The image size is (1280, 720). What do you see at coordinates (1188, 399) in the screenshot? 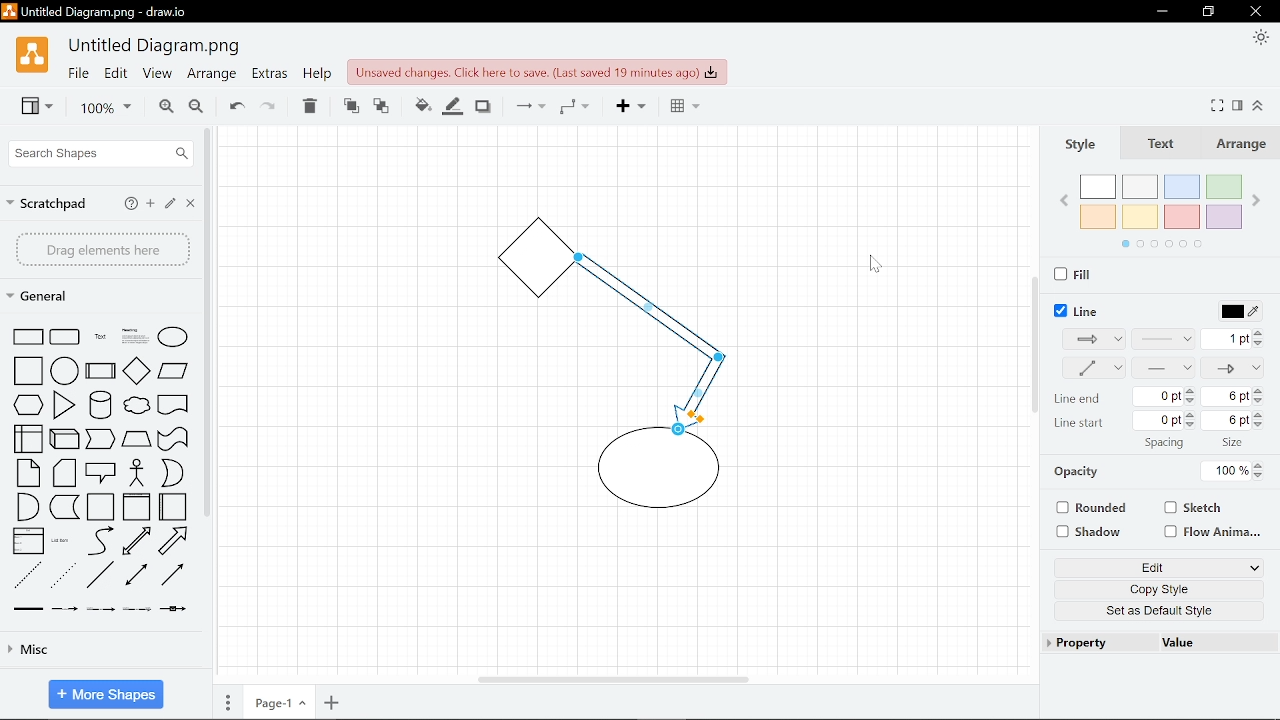
I see `decrease` at bounding box center [1188, 399].